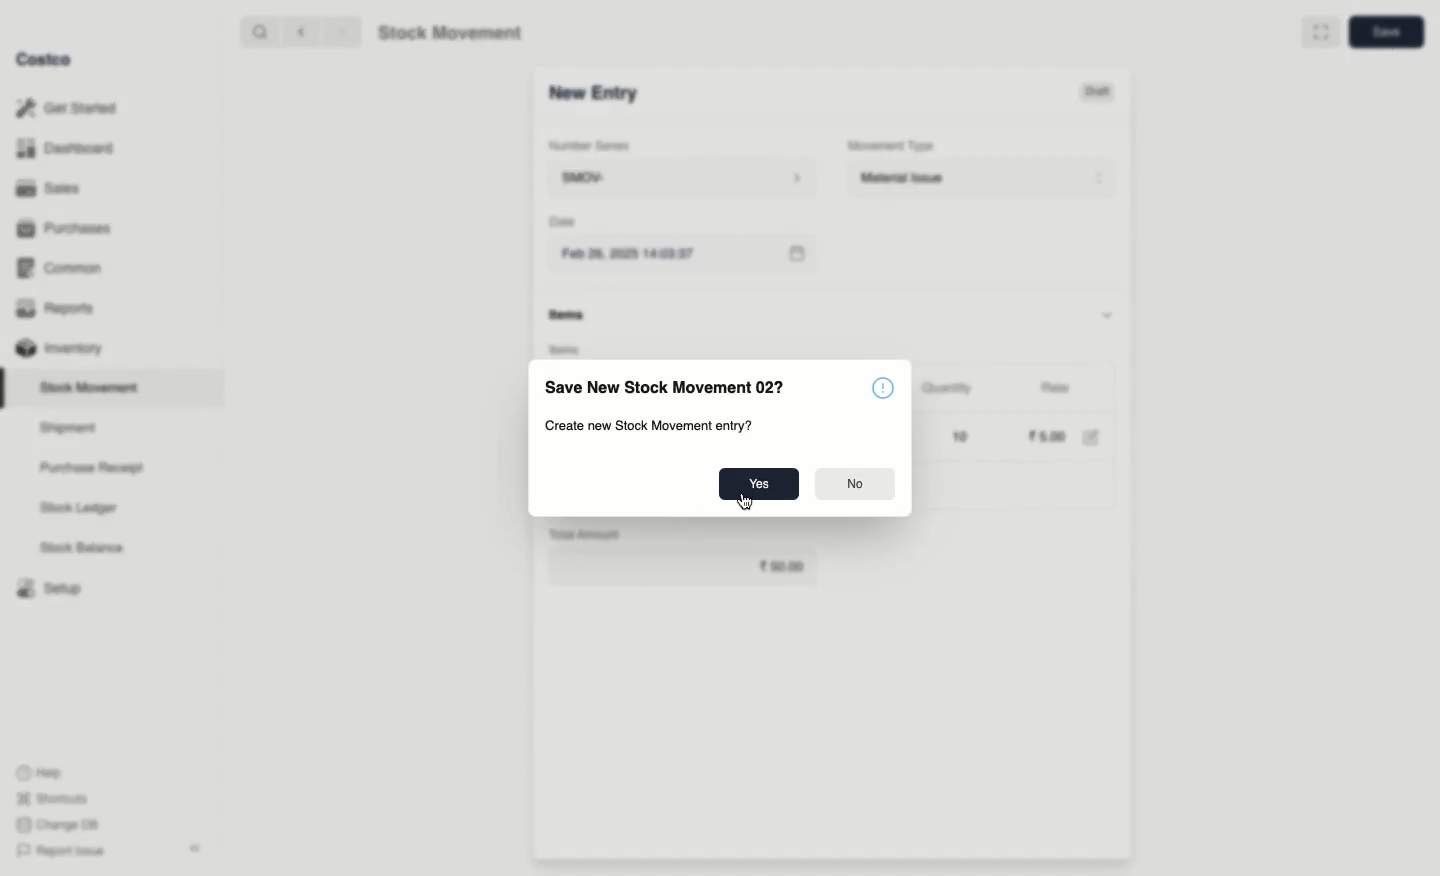 The width and height of the screenshot is (1440, 876). I want to click on Help, so click(41, 770).